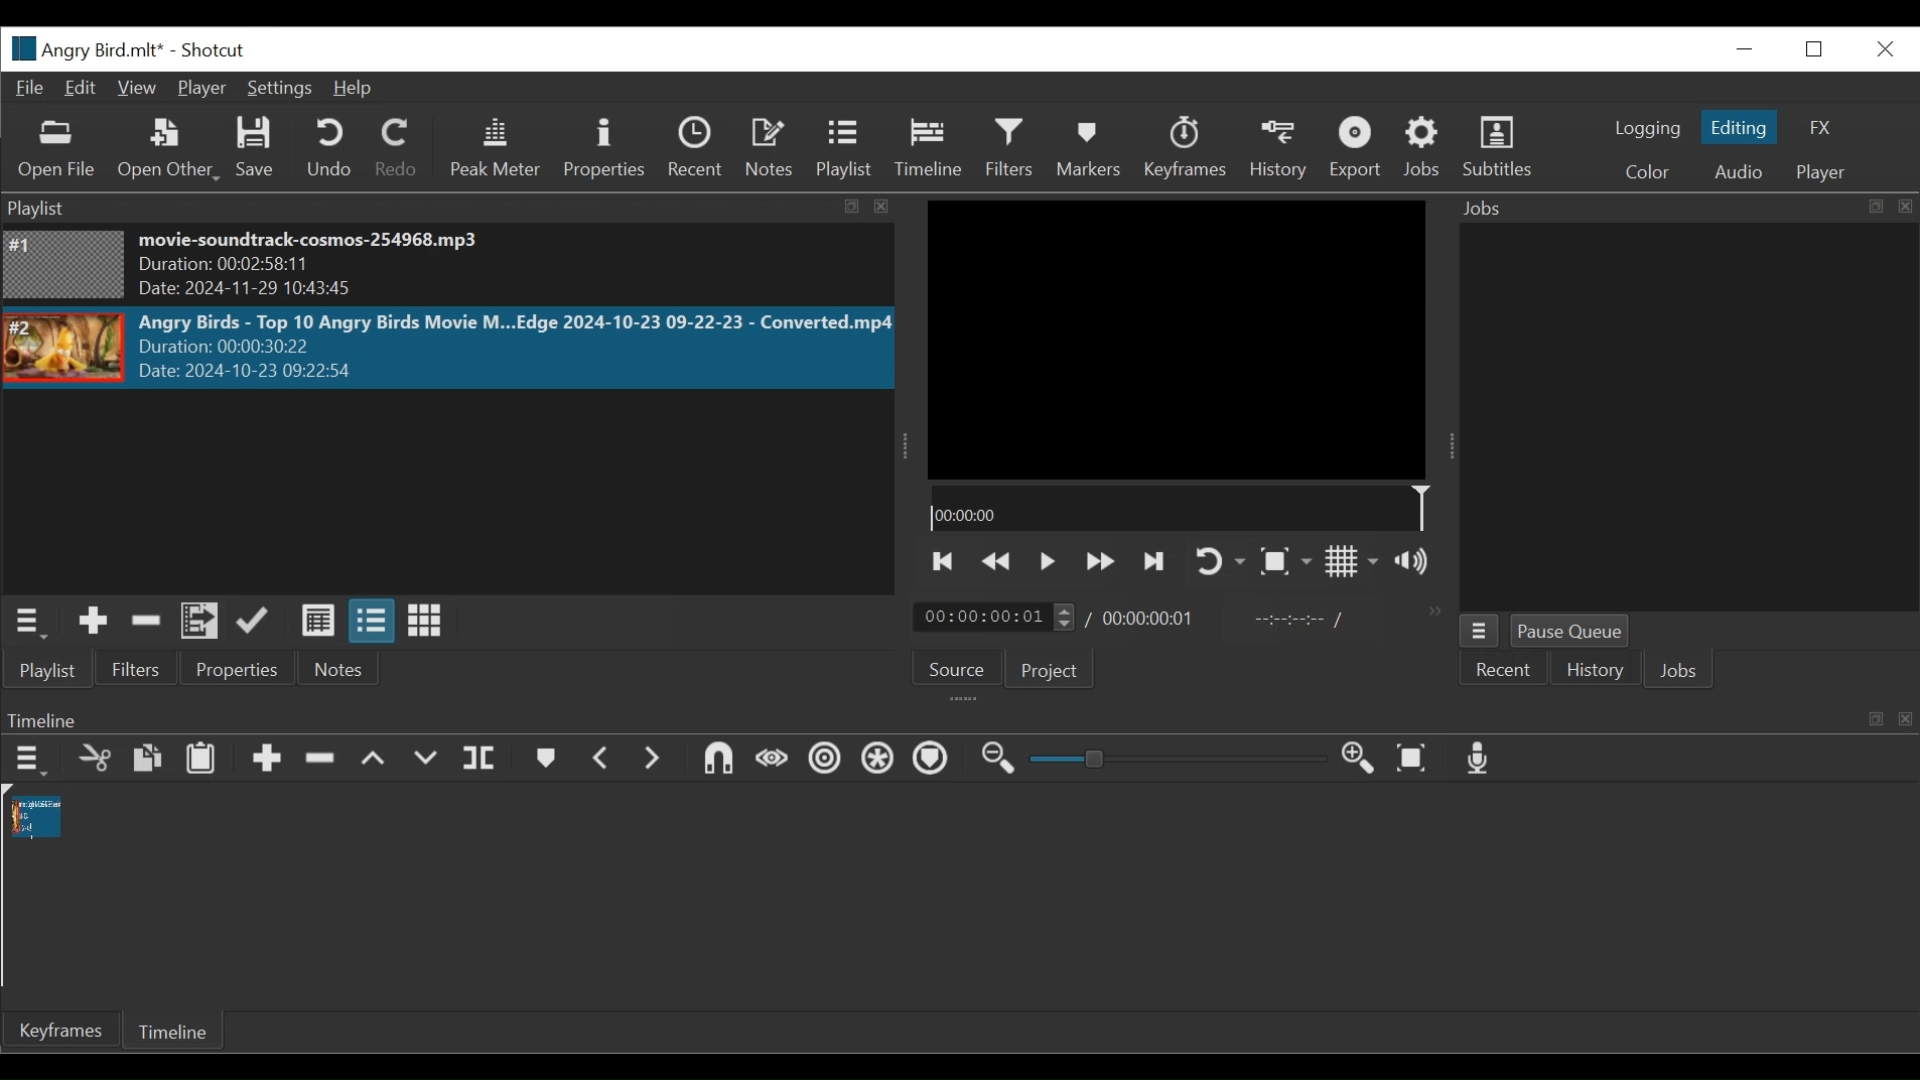 This screenshot has height=1080, width=1920. What do you see at coordinates (55, 669) in the screenshot?
I see `Playlist` at bounding box center [55, 669].